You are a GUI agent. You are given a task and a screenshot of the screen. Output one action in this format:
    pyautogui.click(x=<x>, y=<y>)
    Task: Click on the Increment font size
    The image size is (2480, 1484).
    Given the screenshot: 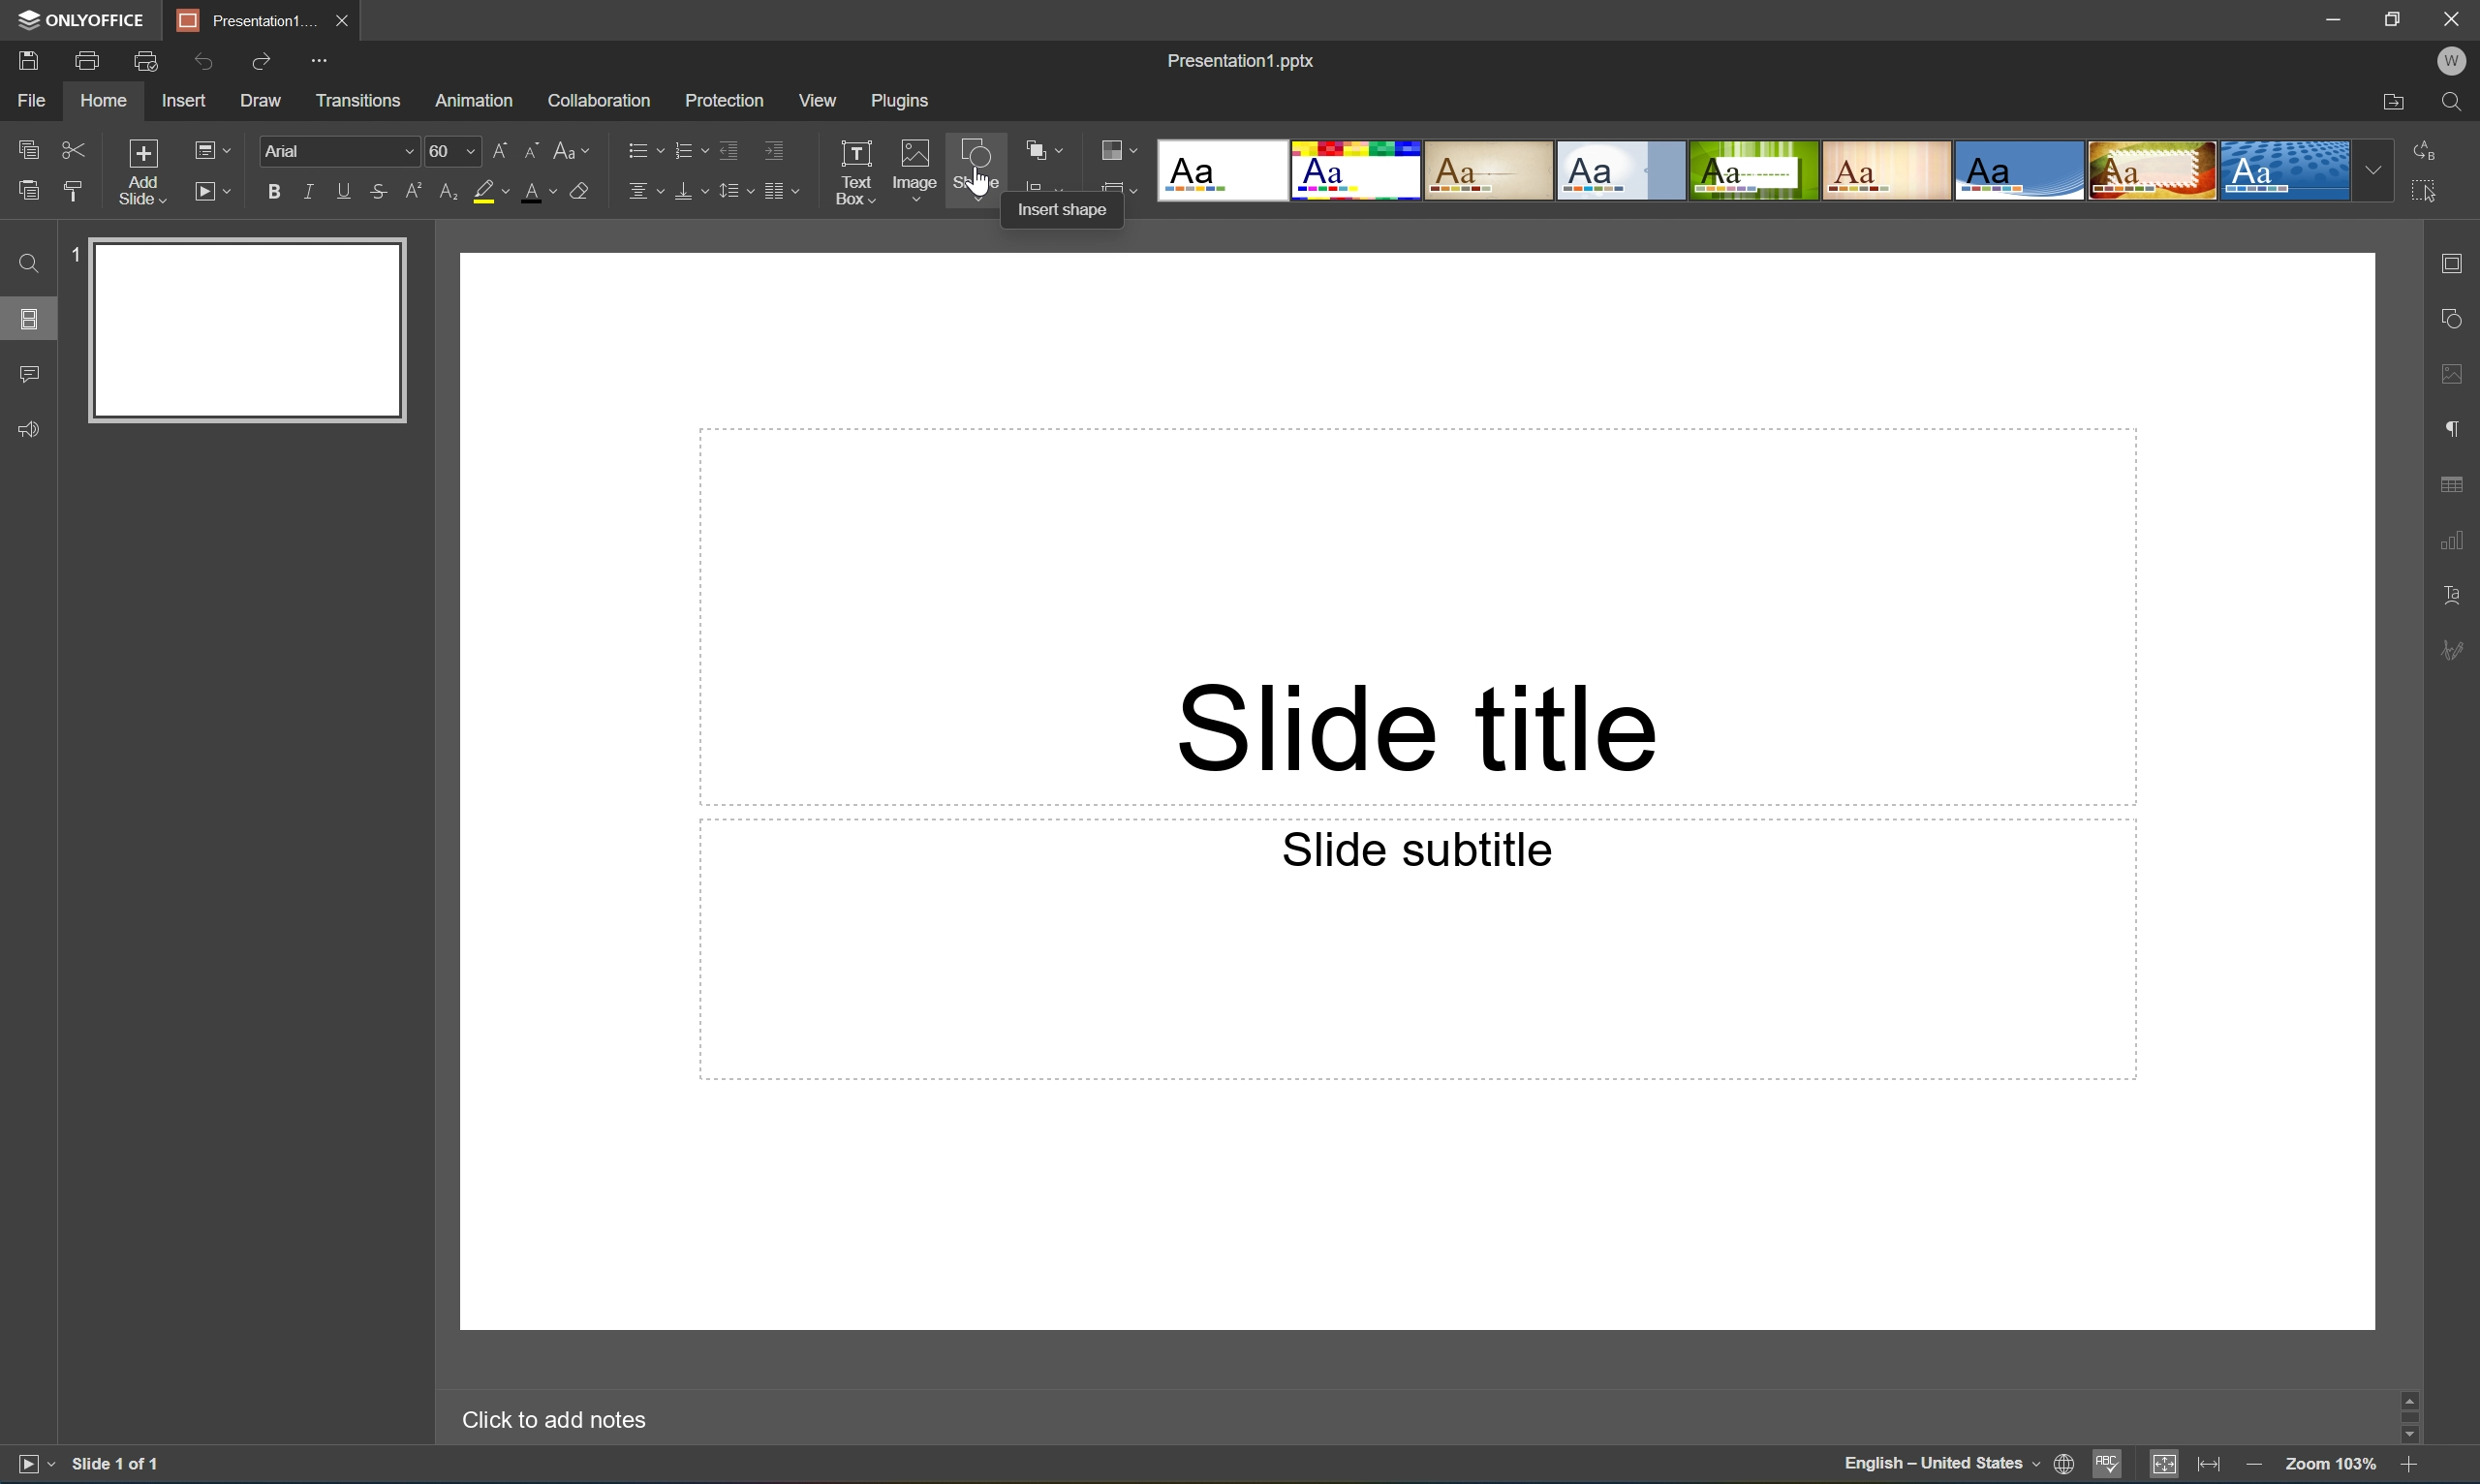 What is the action you would take?
    pyautogui.click(x=496, y=148)
    